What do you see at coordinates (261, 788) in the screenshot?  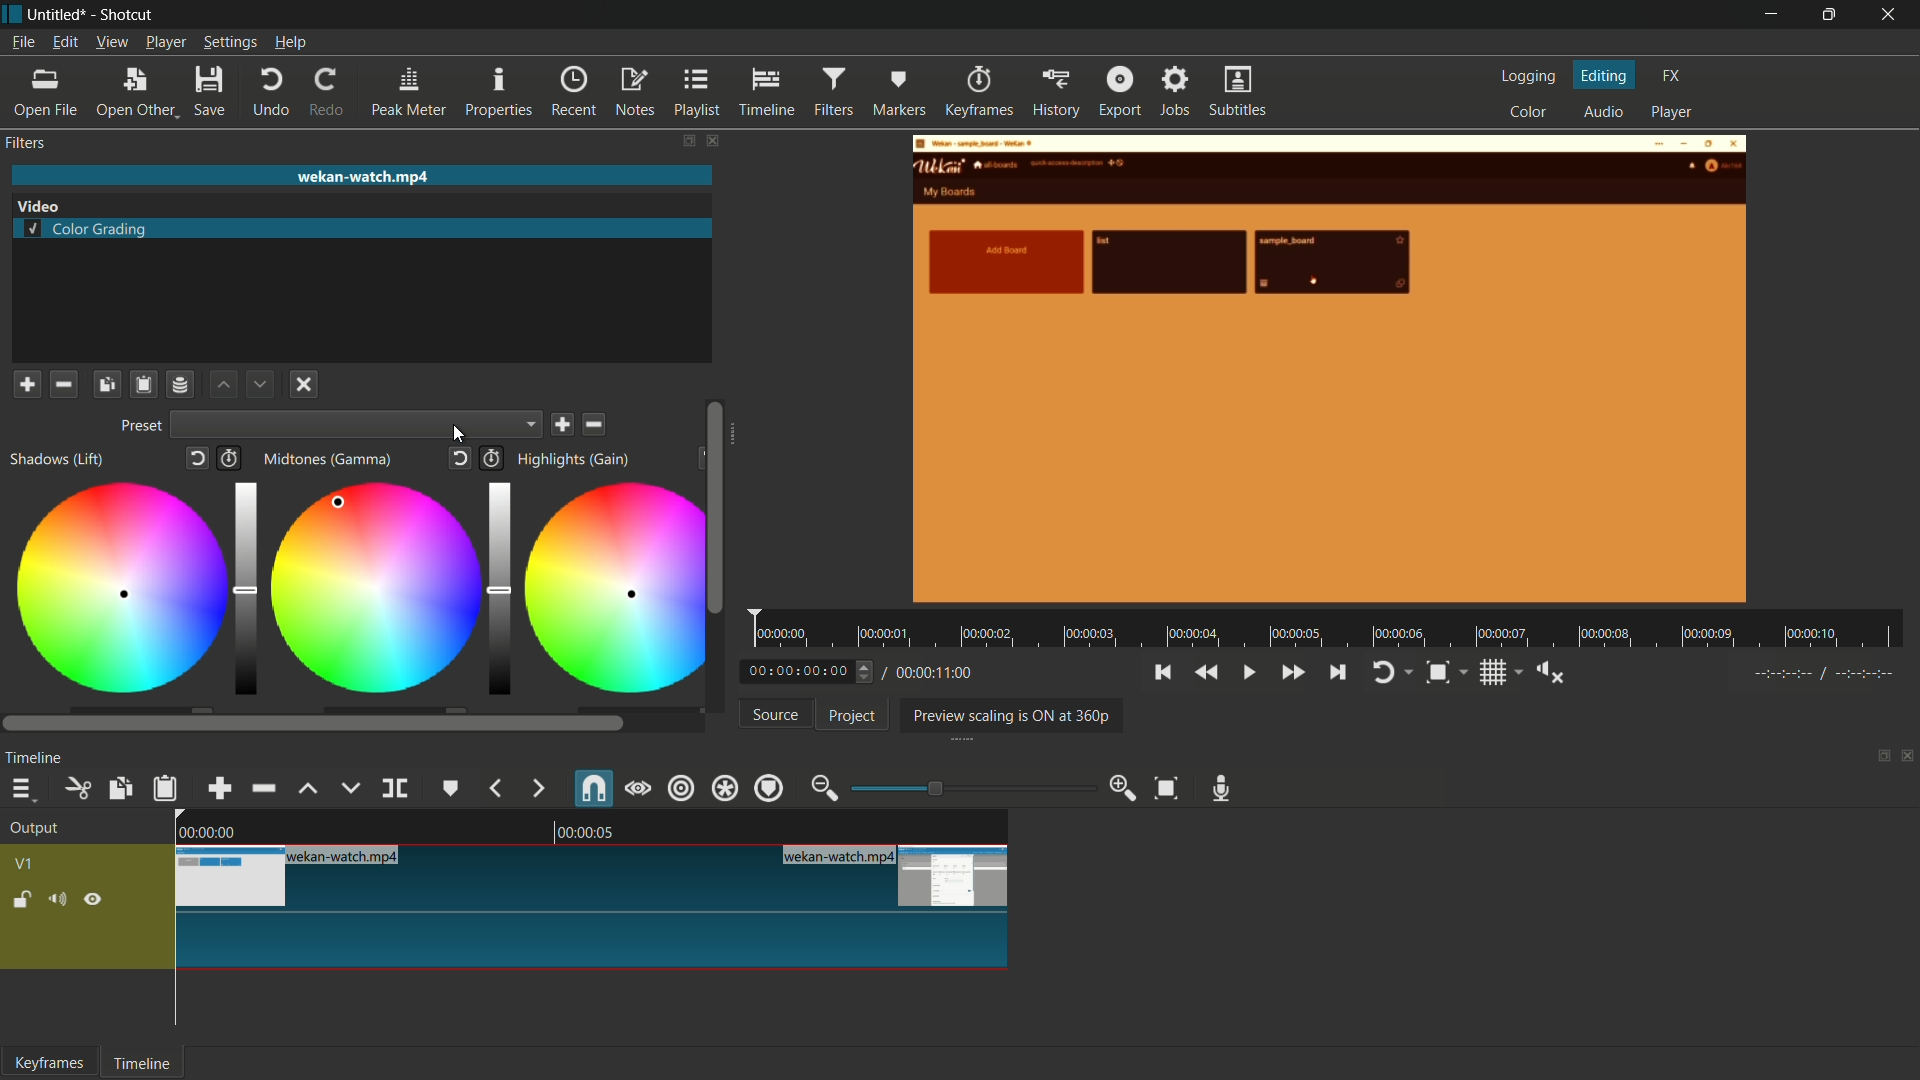 I see `ripple delete` at bounding box center [261, 788].